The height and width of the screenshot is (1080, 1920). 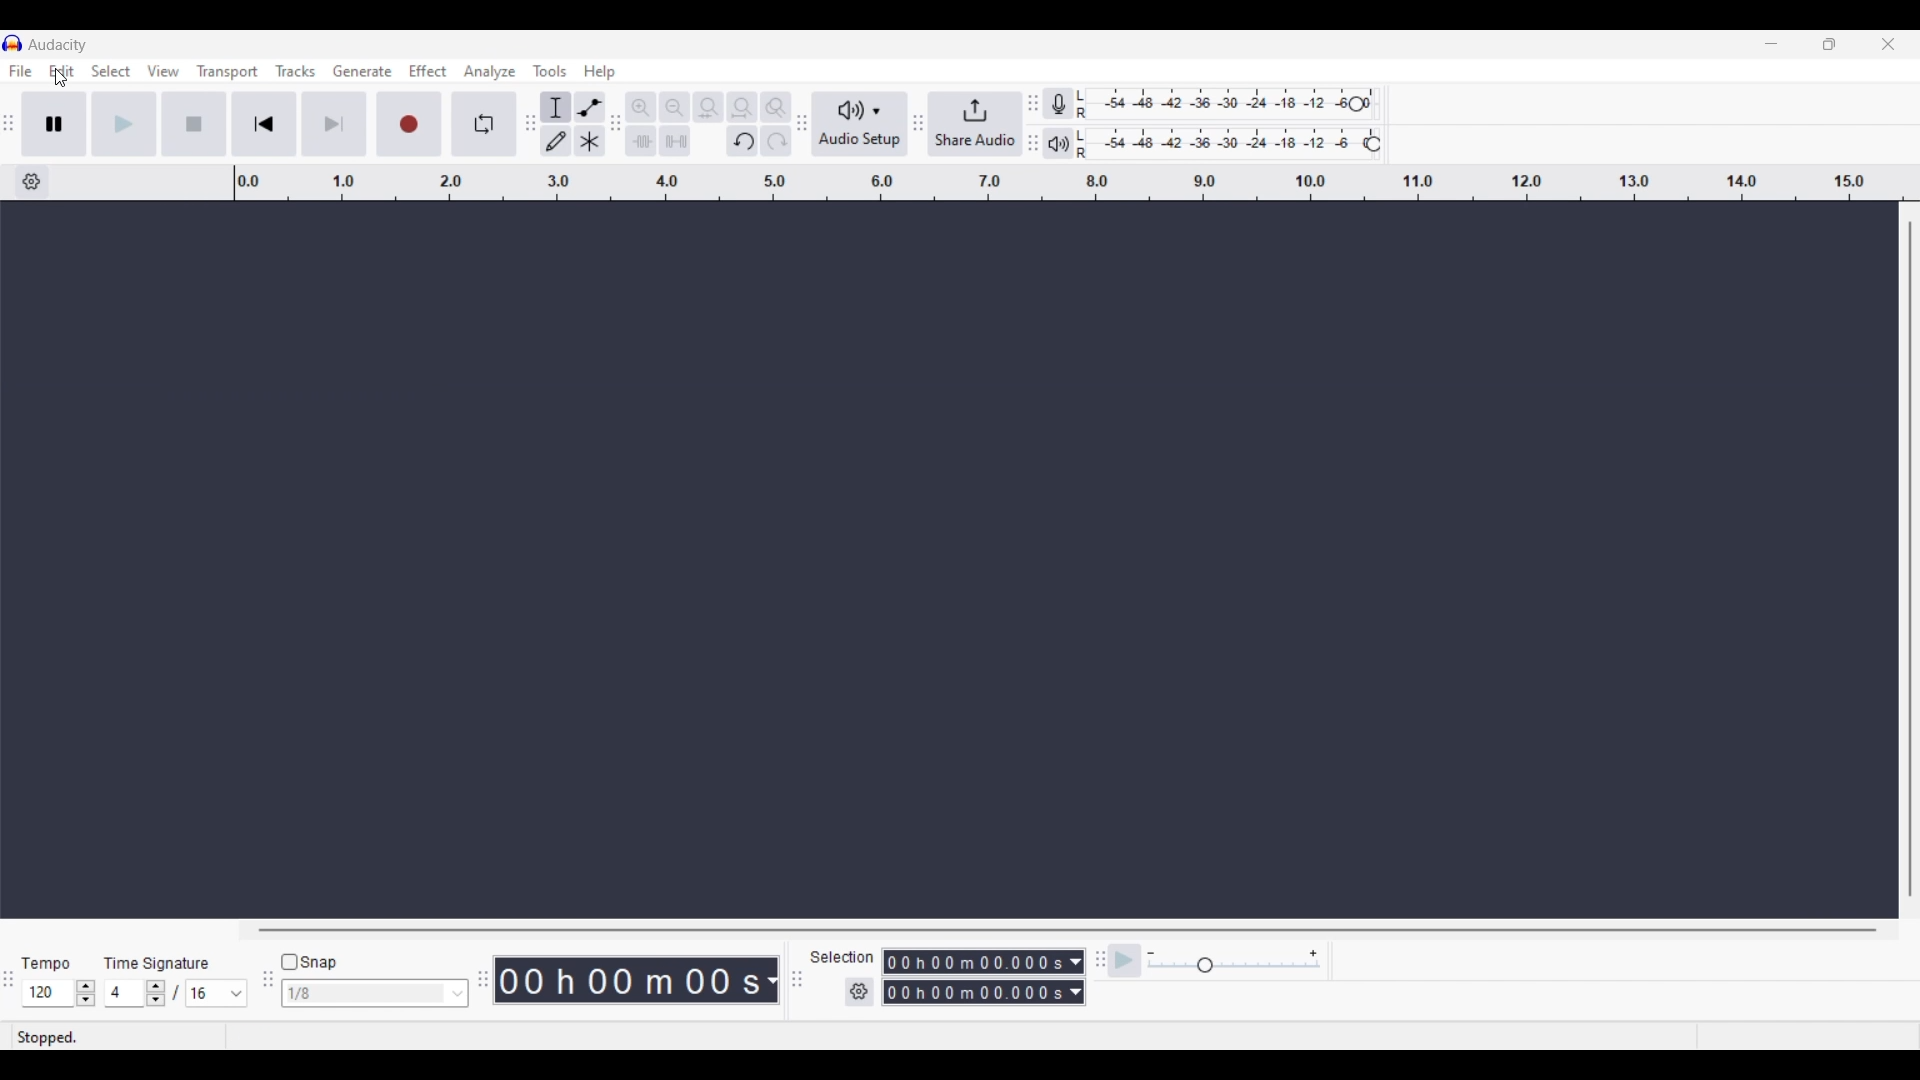 What do you see at coordinates (310, 963) in the screenshot?
I see `Snap toggle` at bounding box center [310, 963].